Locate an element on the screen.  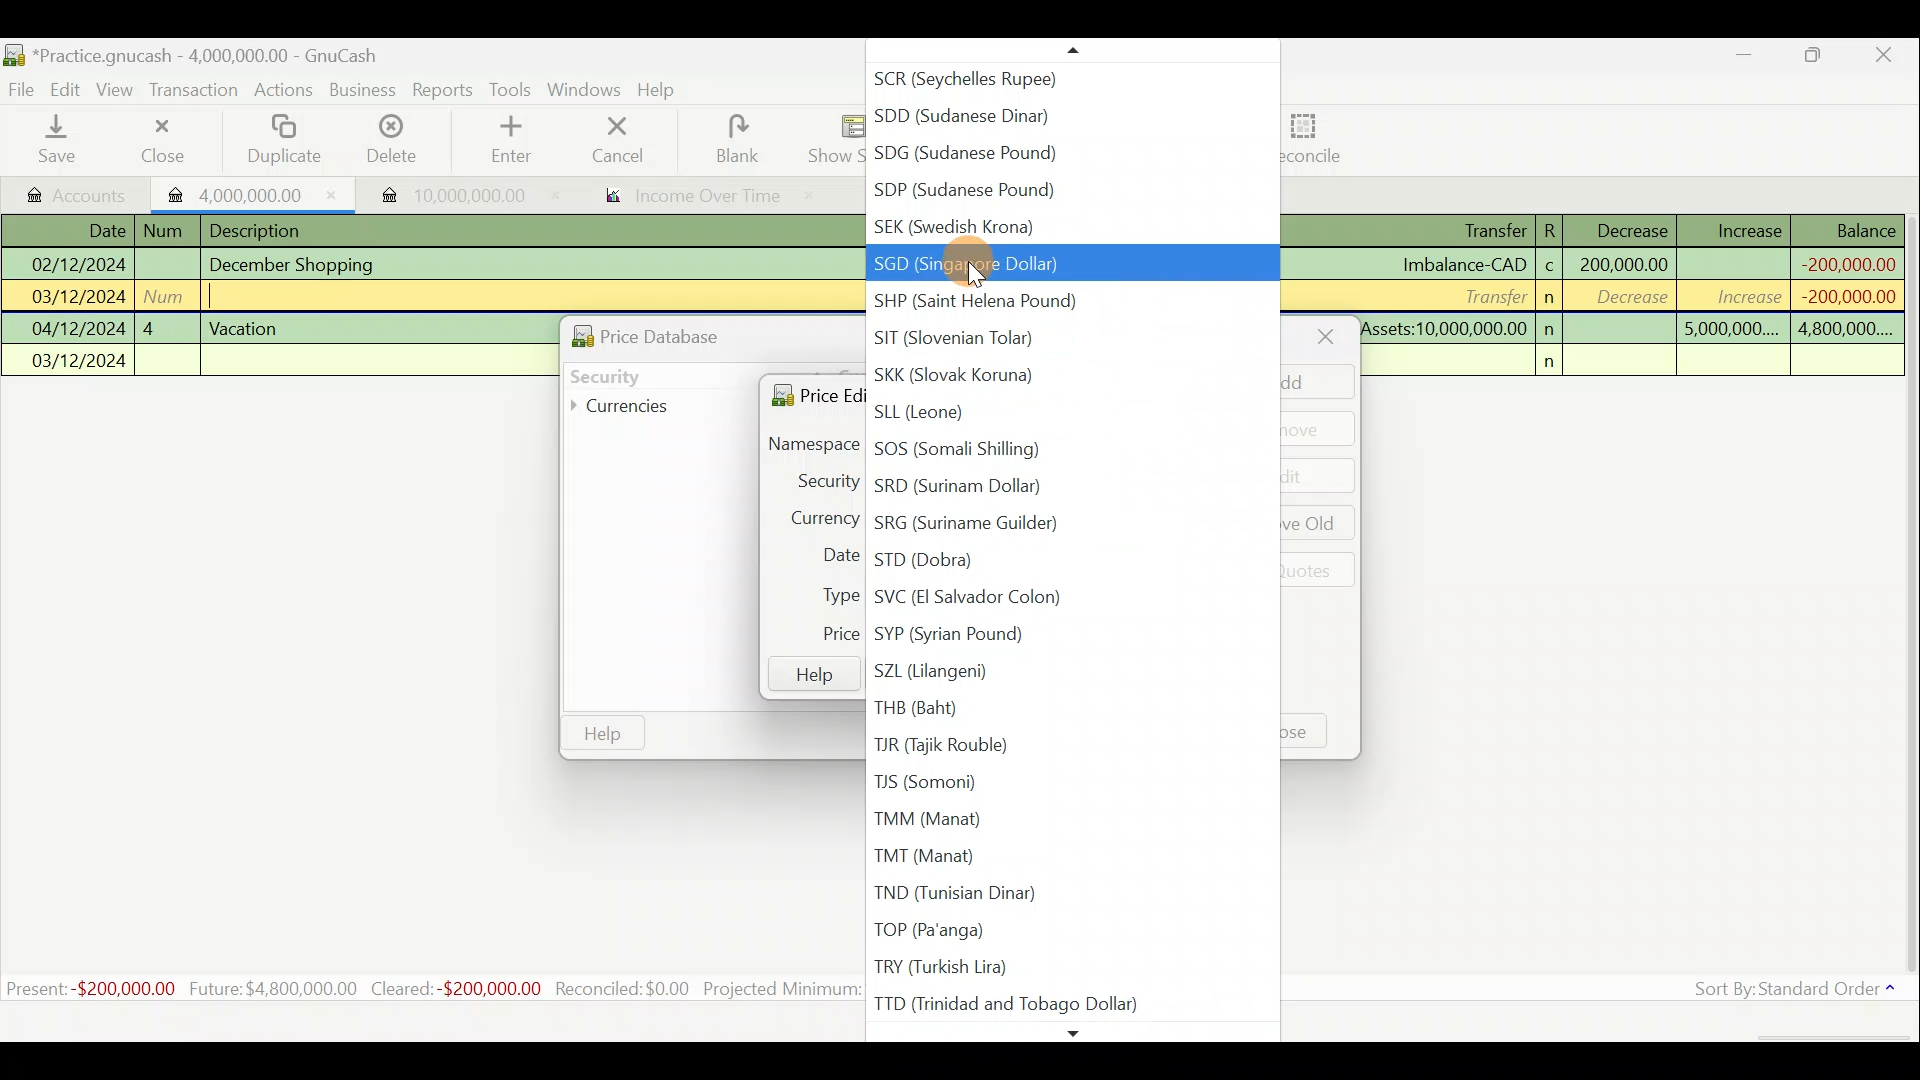
close is located at coordinates (1325, 336).